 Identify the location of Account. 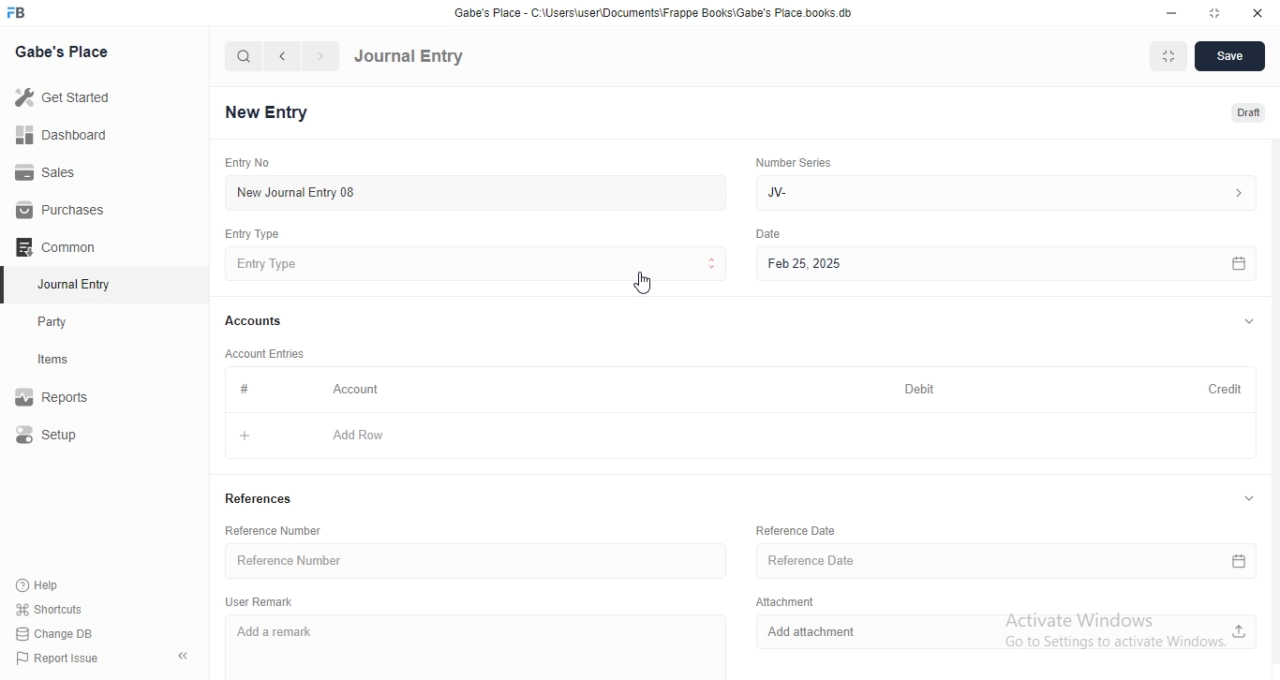
(358, 391).